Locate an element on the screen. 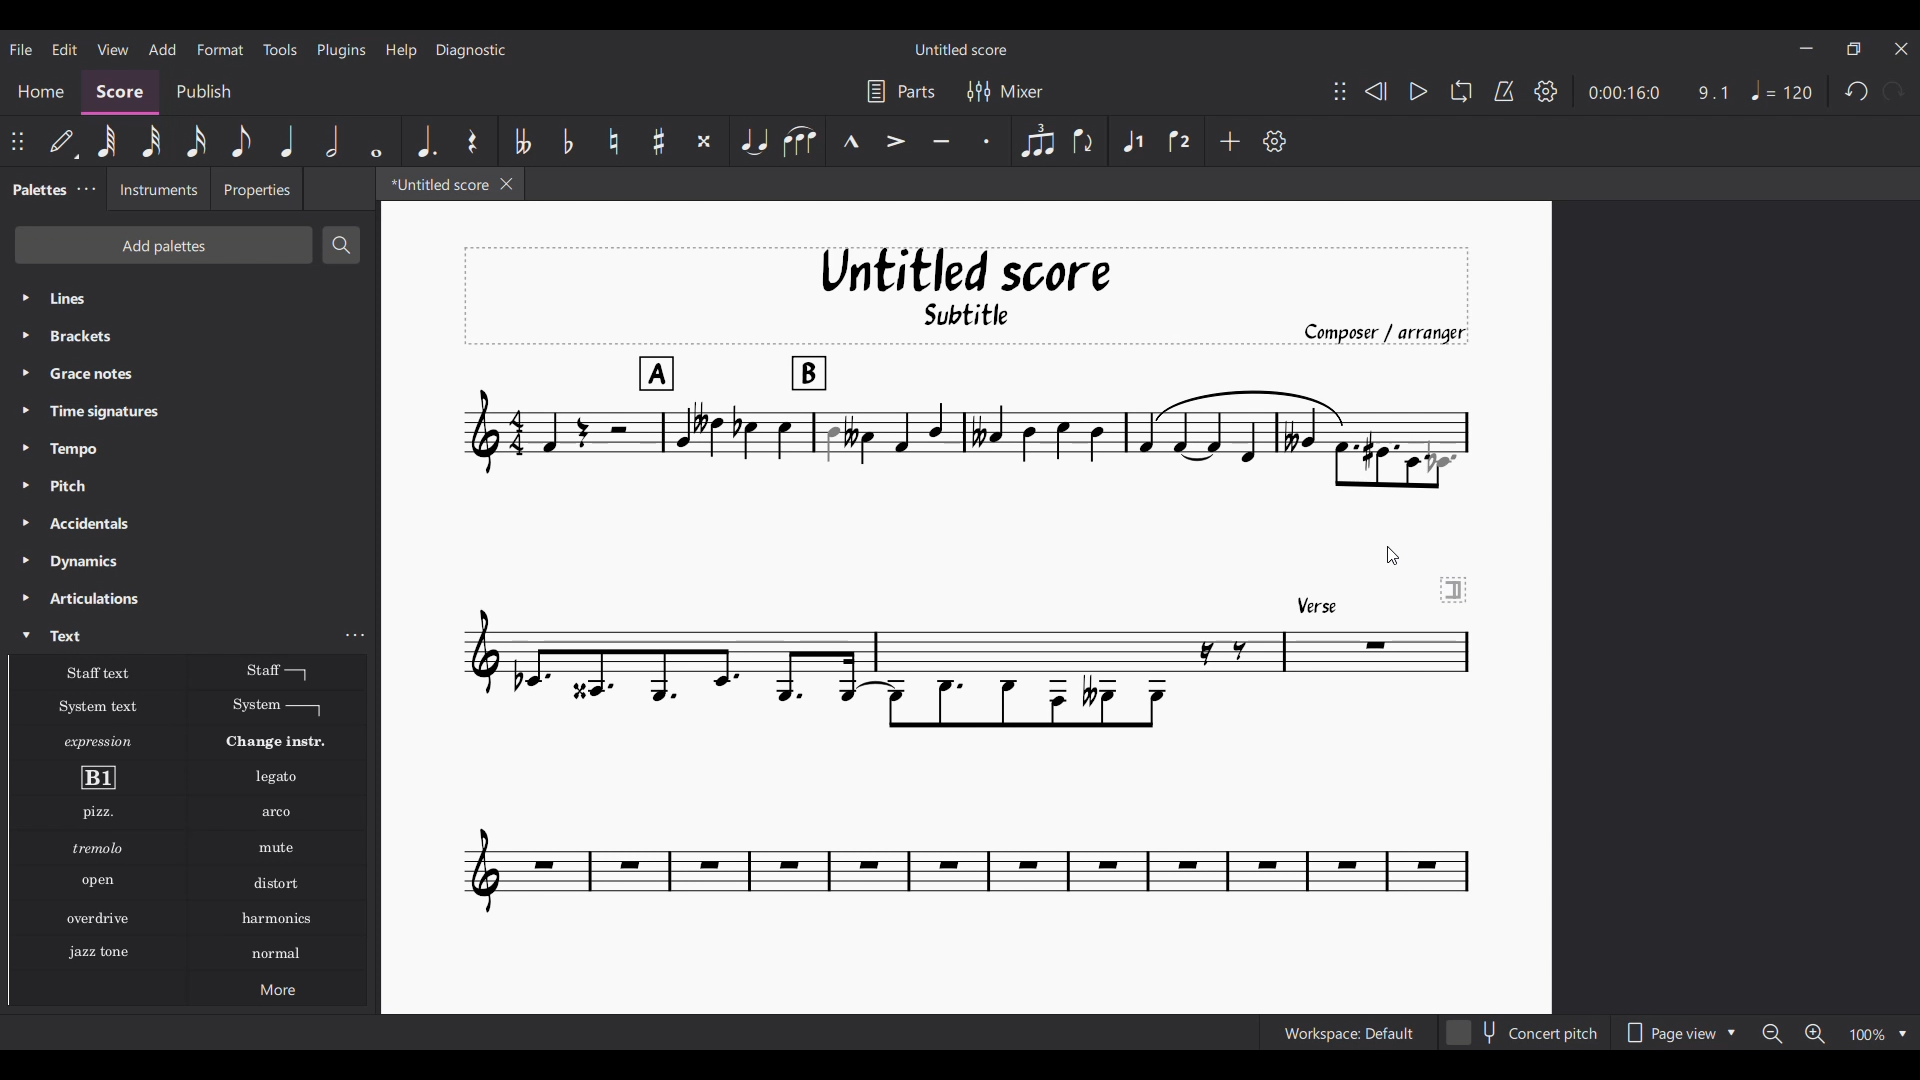  Text called verse added to created section in score is located at coordinates (965, 582).